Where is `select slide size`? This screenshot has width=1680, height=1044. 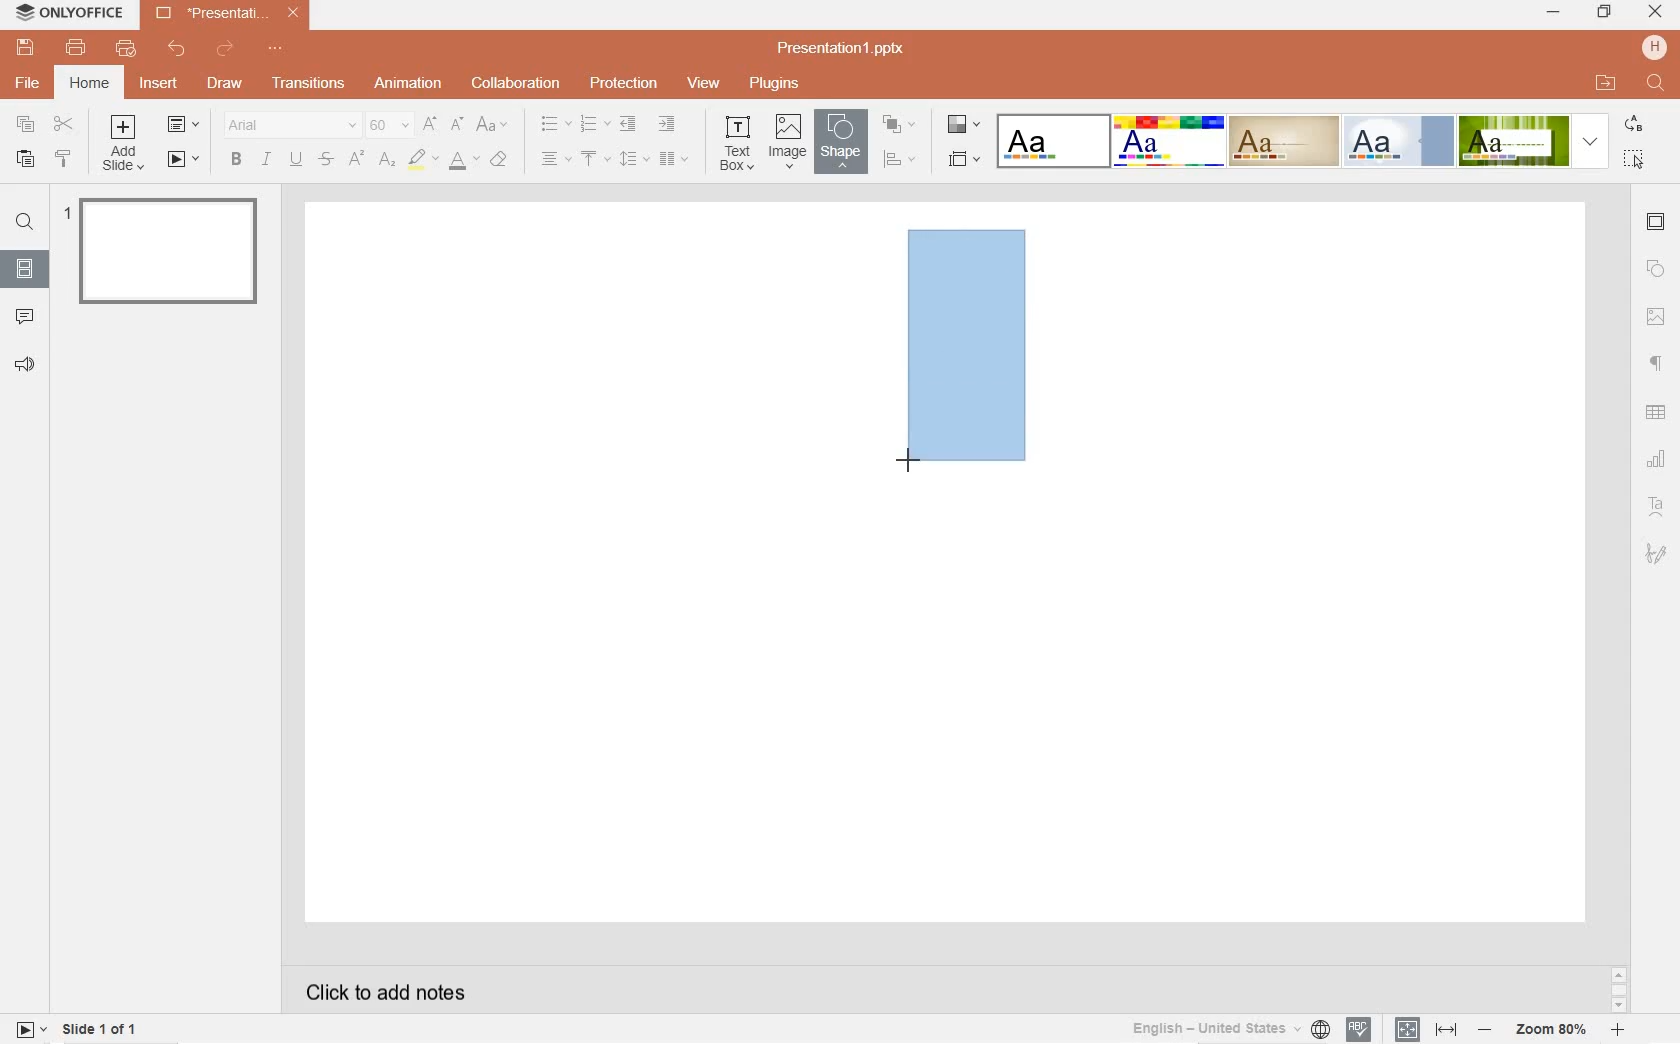
select slide size is located at coordinates (962, 160).